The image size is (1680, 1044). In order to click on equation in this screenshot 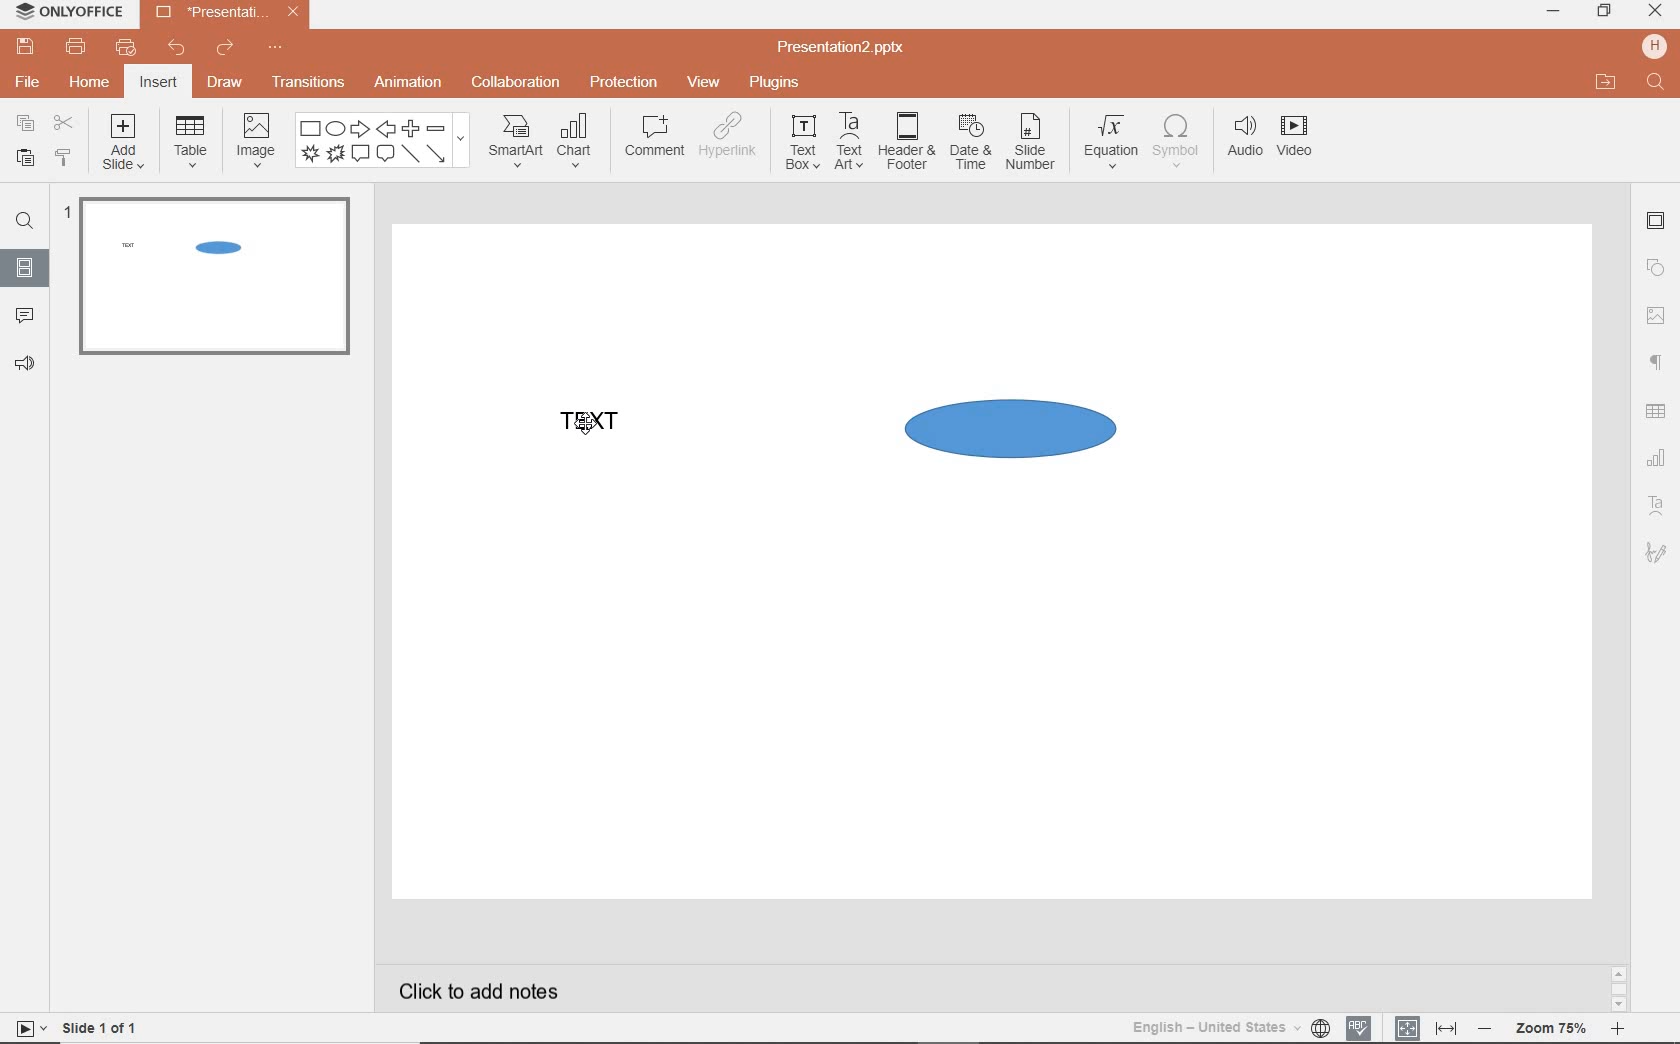, I will do `click(1107, 145)`.